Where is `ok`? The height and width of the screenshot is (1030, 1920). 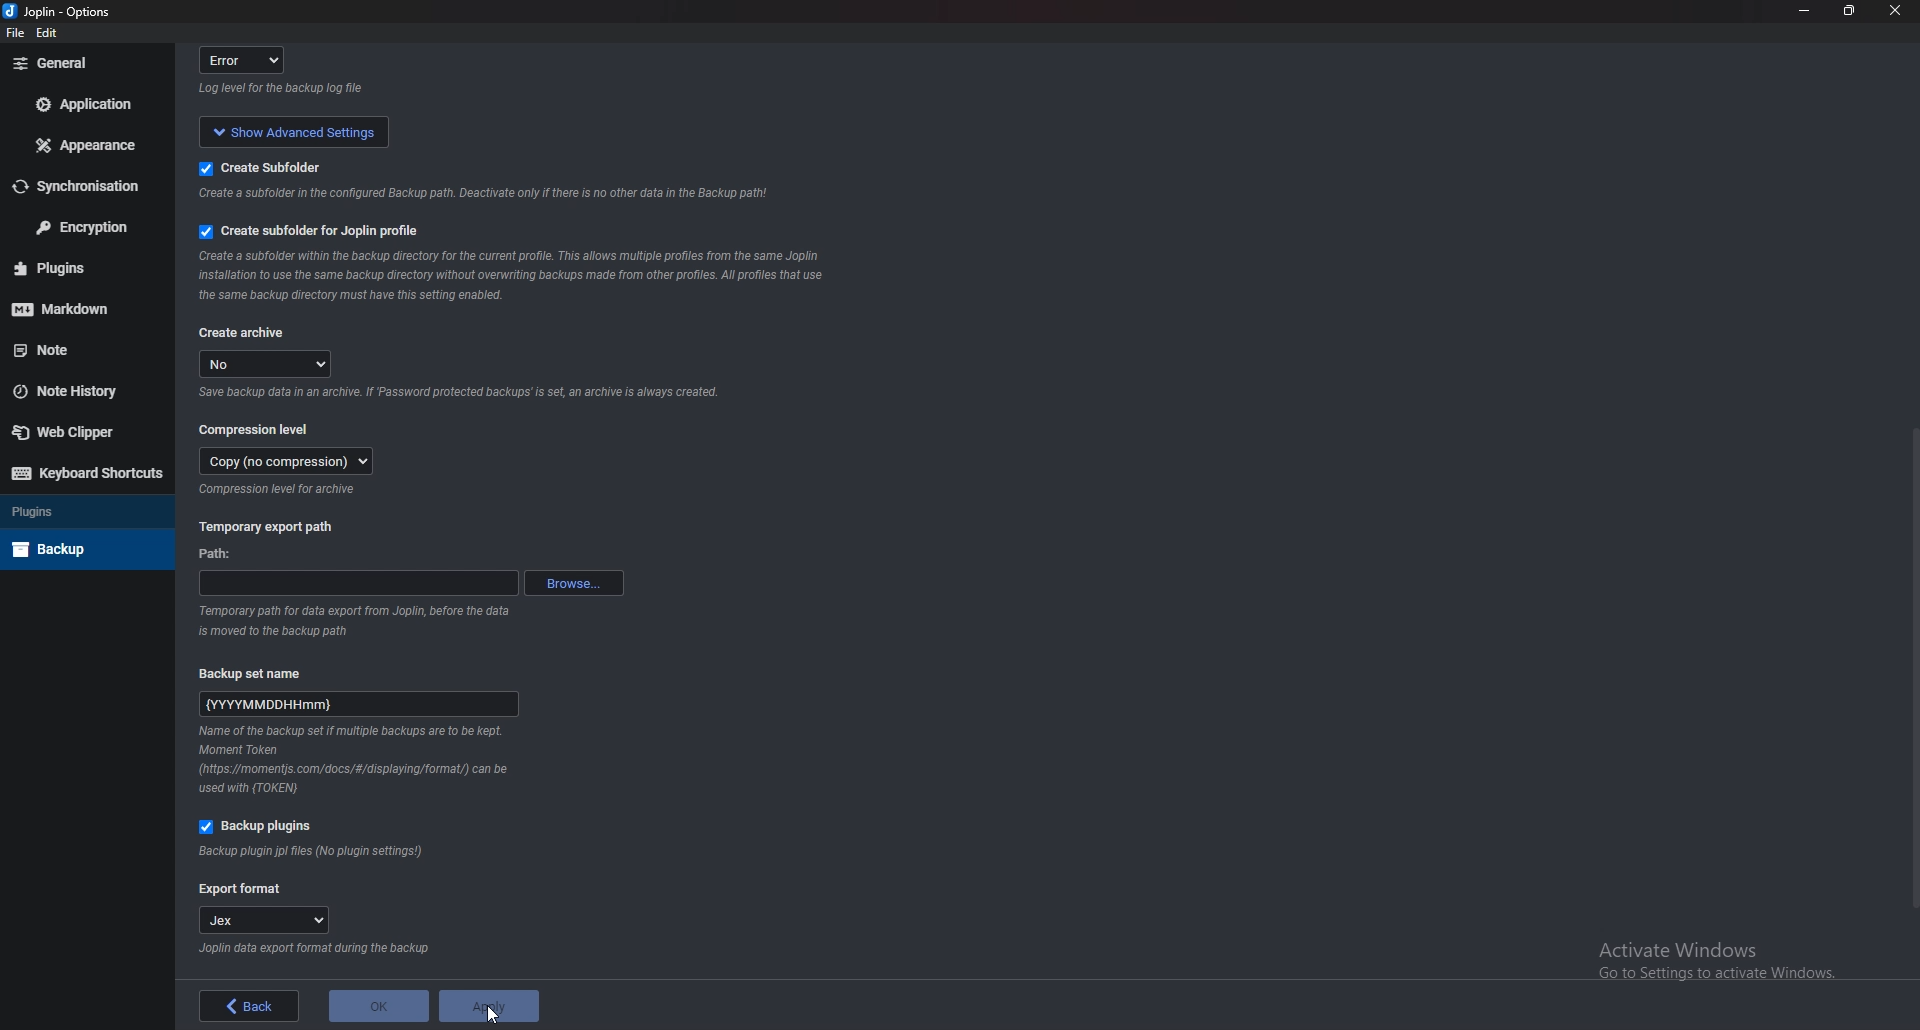
ok is located at coordinates (378, 1006).